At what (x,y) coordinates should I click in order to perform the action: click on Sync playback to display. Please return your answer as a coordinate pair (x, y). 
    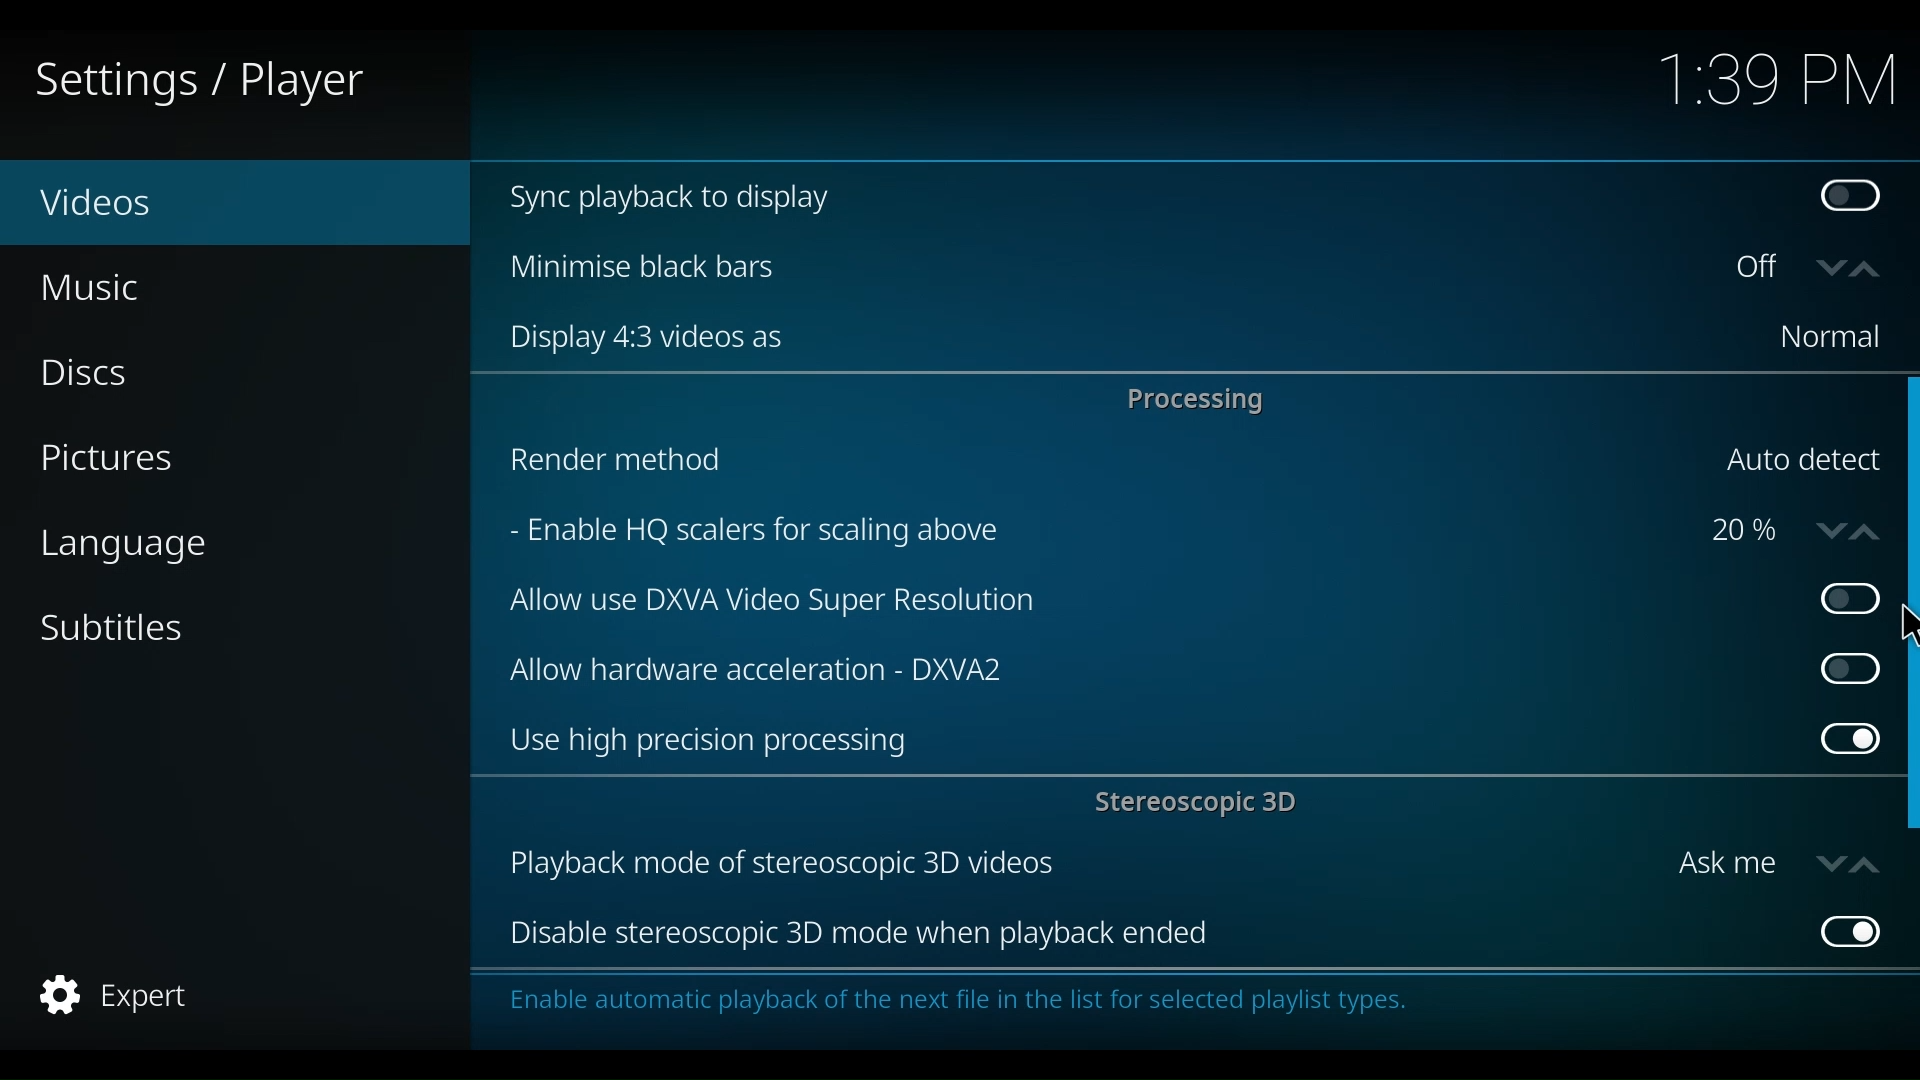
    Looking at the image, I should click on (1131, 199).